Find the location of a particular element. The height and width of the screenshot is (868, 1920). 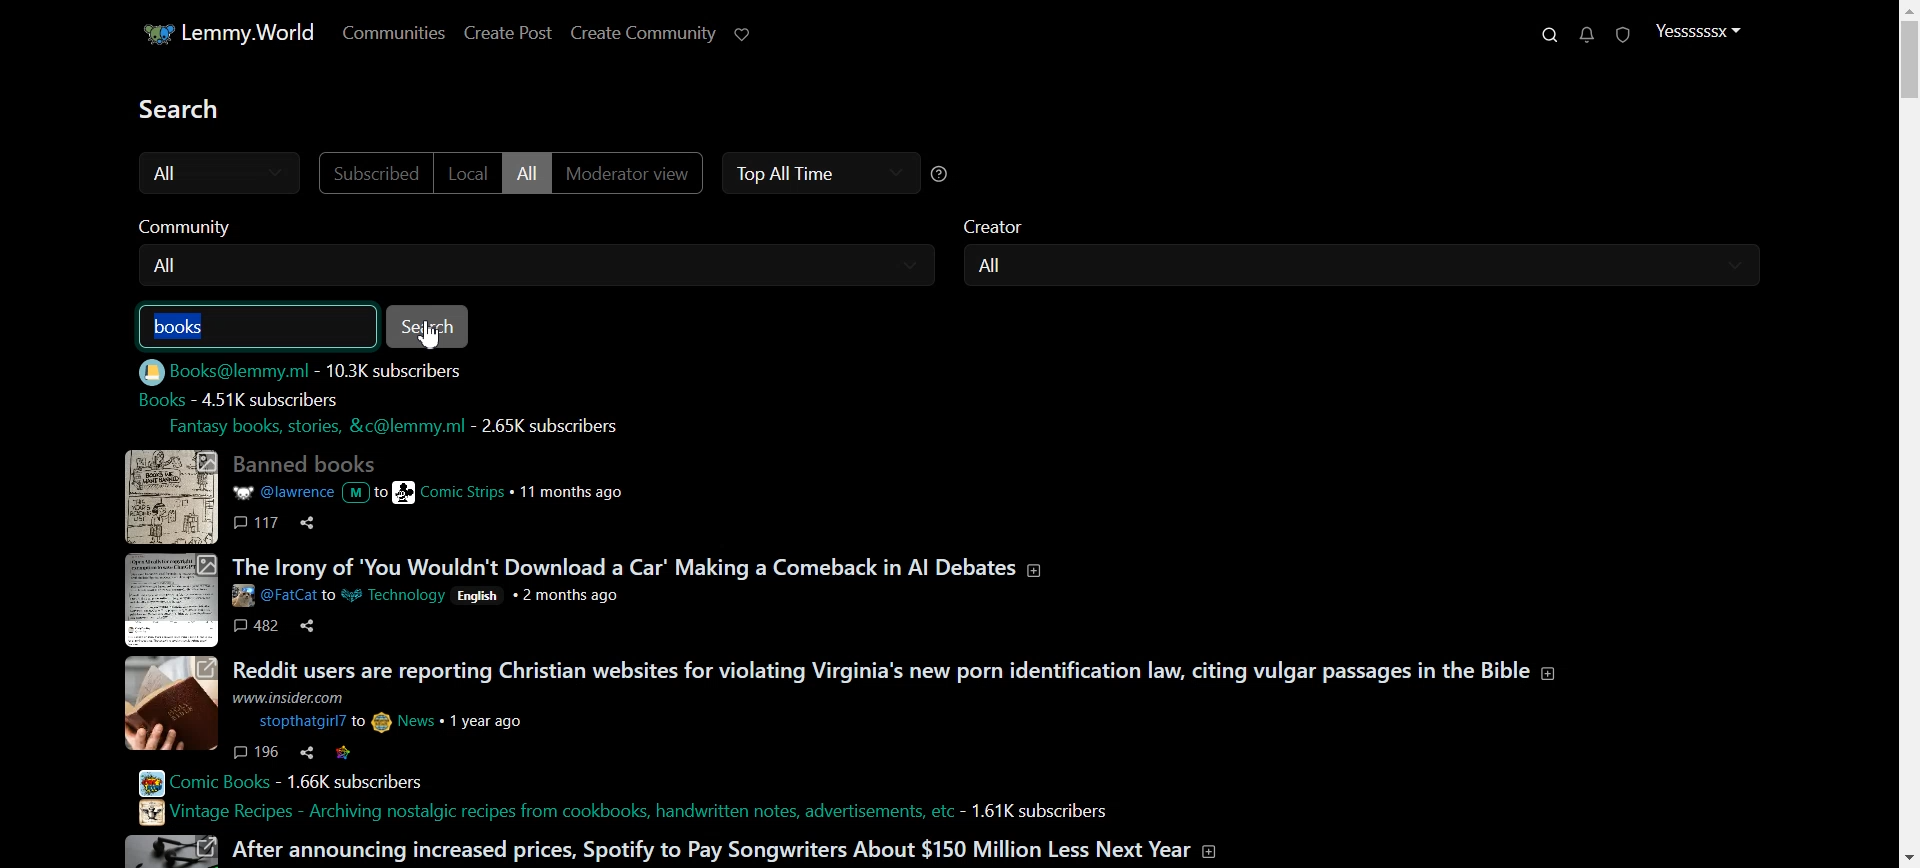

Create Post is located at coordinates (522, 32).